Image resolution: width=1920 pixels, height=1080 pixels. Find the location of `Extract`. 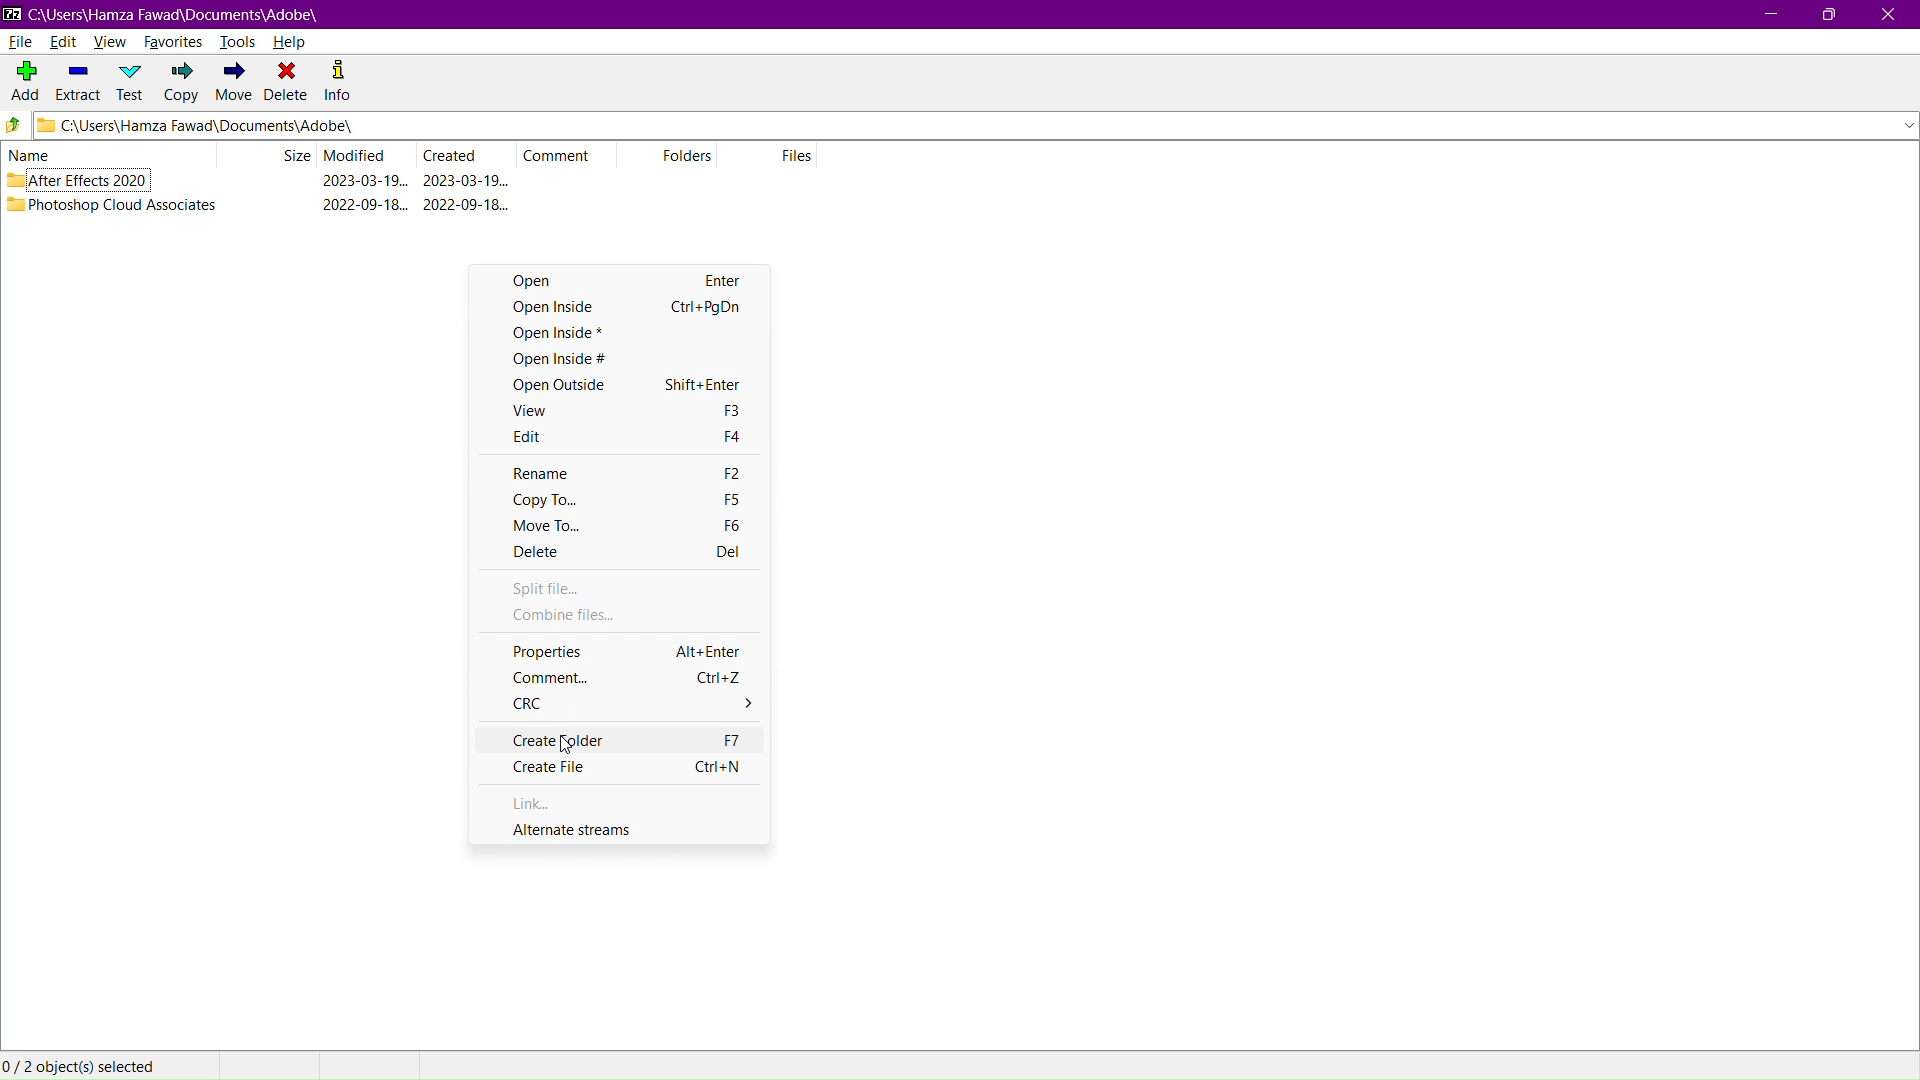

Extract is located at coordinates (76, 83).